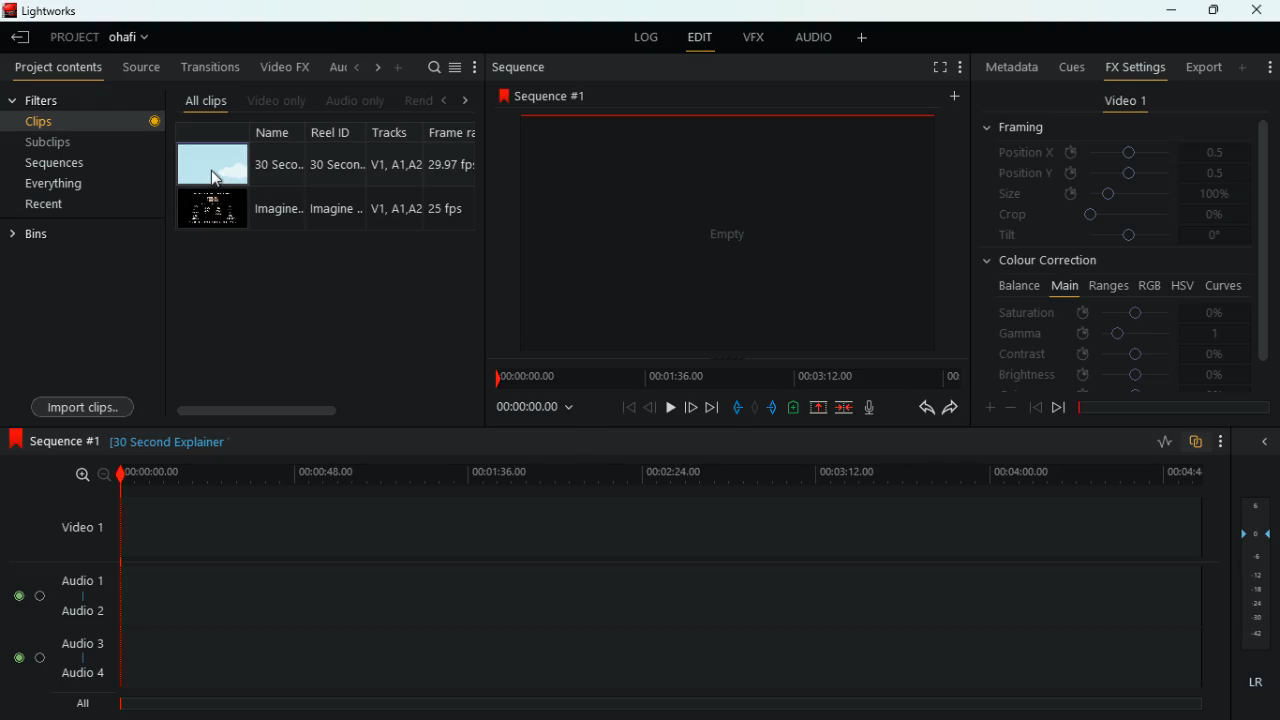 The height and width of the screenshot is (720, 1280). Describe the element at coordinates (1034, 406) in the screenshot. I see `beggining` at that location.